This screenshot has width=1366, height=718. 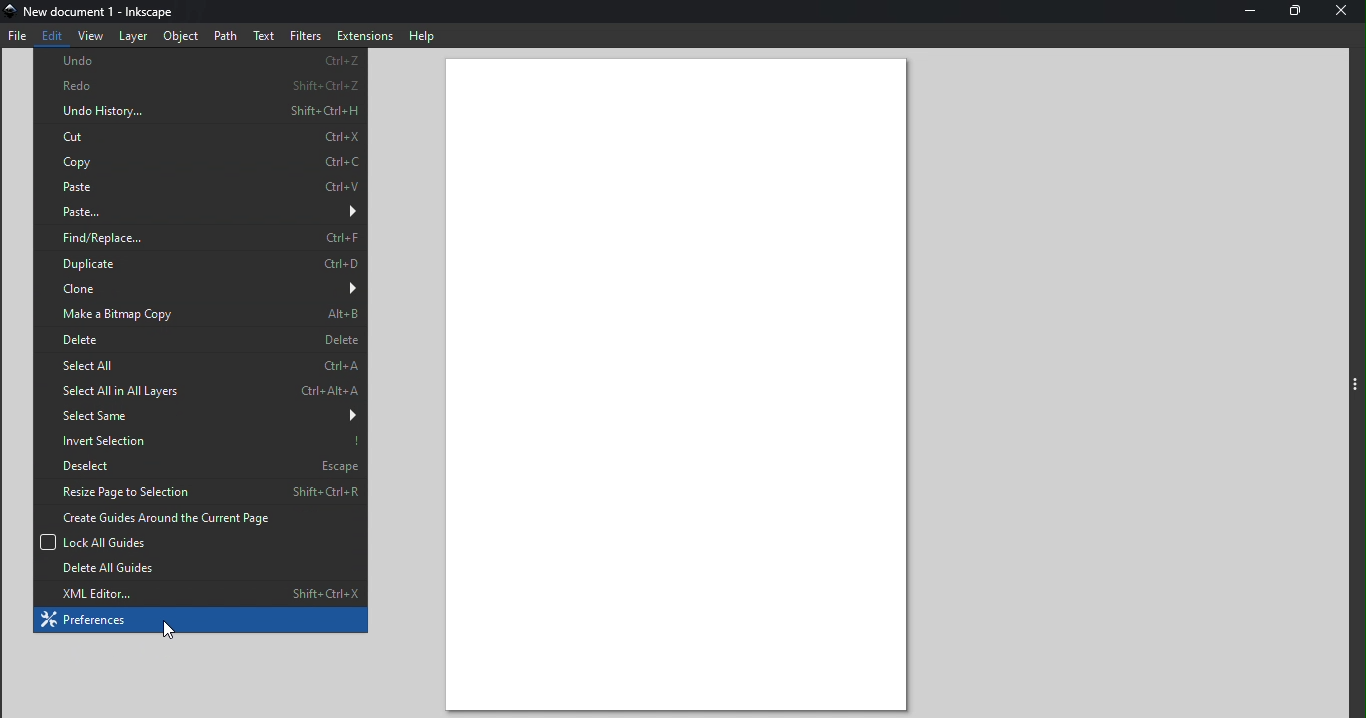 I want to click on View, so click(x=91, y=37).